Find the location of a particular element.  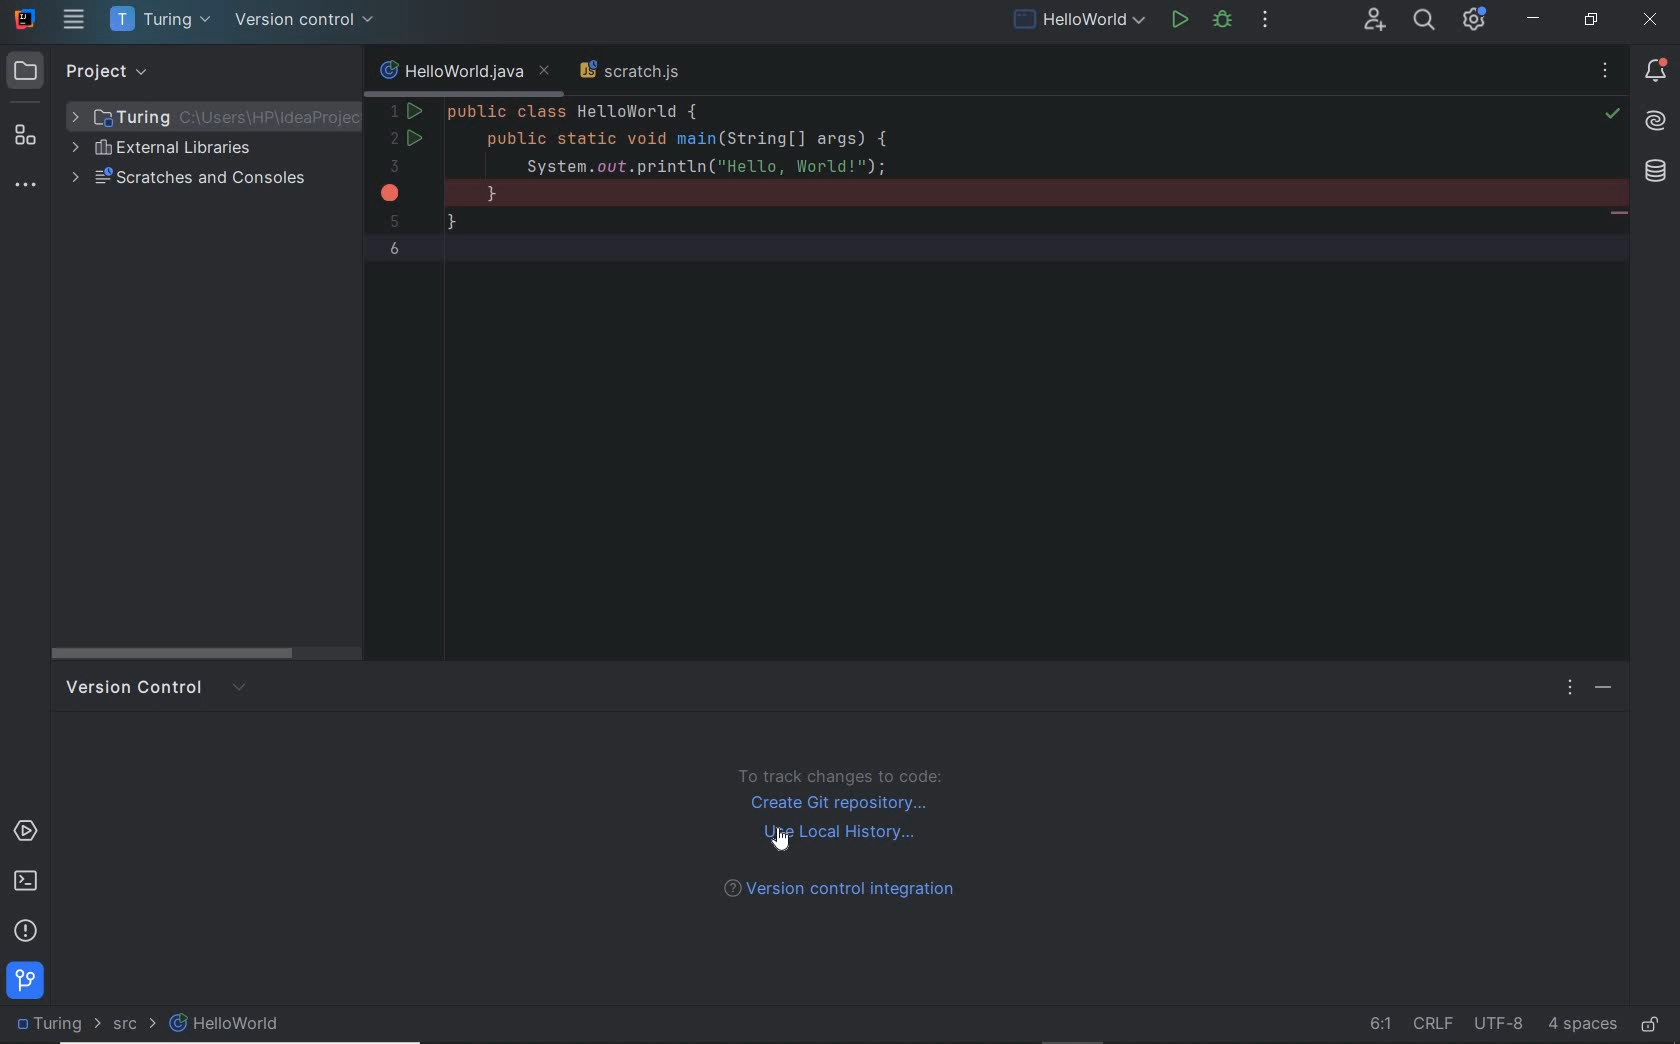

SRC is located at coordinates (137, 1024).